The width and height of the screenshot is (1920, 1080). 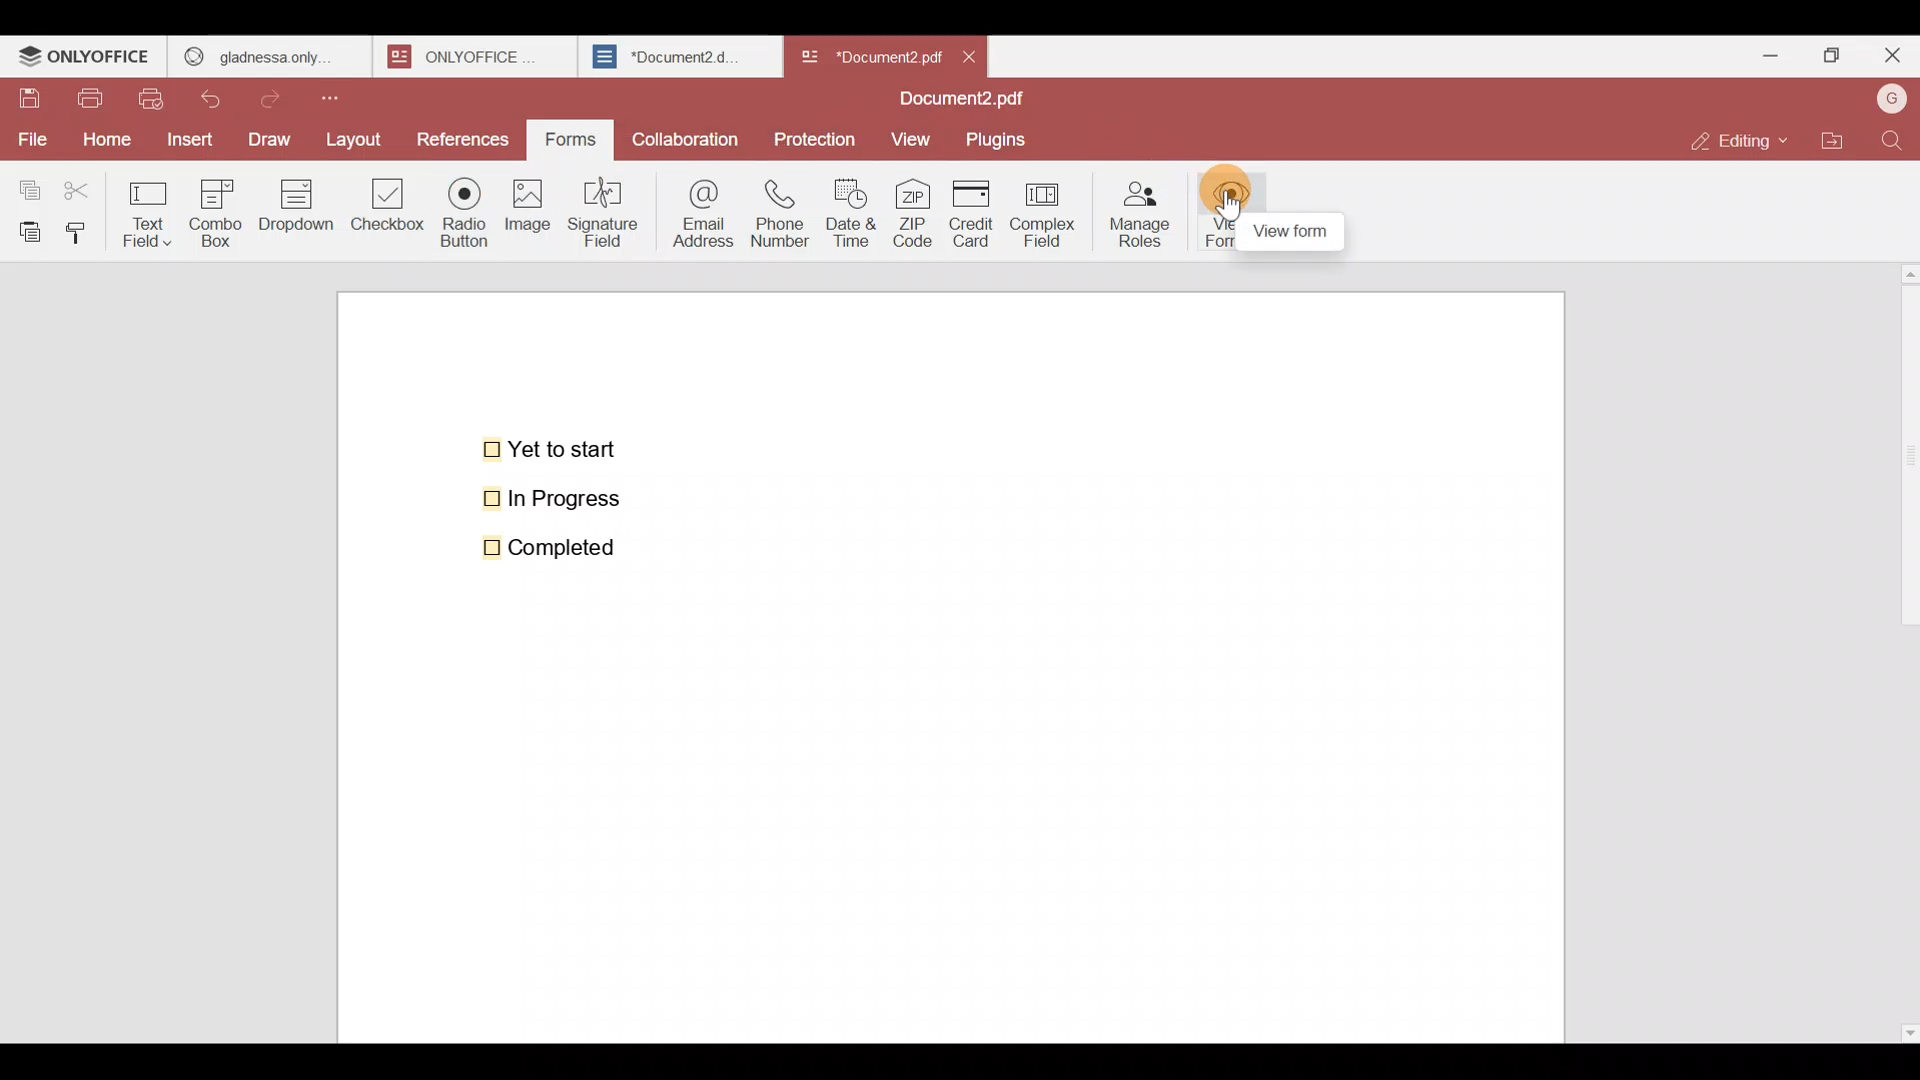 What do you see at coordinates (463, 139) in the screenshot?
I see `References` at bounding box center [463, 139].